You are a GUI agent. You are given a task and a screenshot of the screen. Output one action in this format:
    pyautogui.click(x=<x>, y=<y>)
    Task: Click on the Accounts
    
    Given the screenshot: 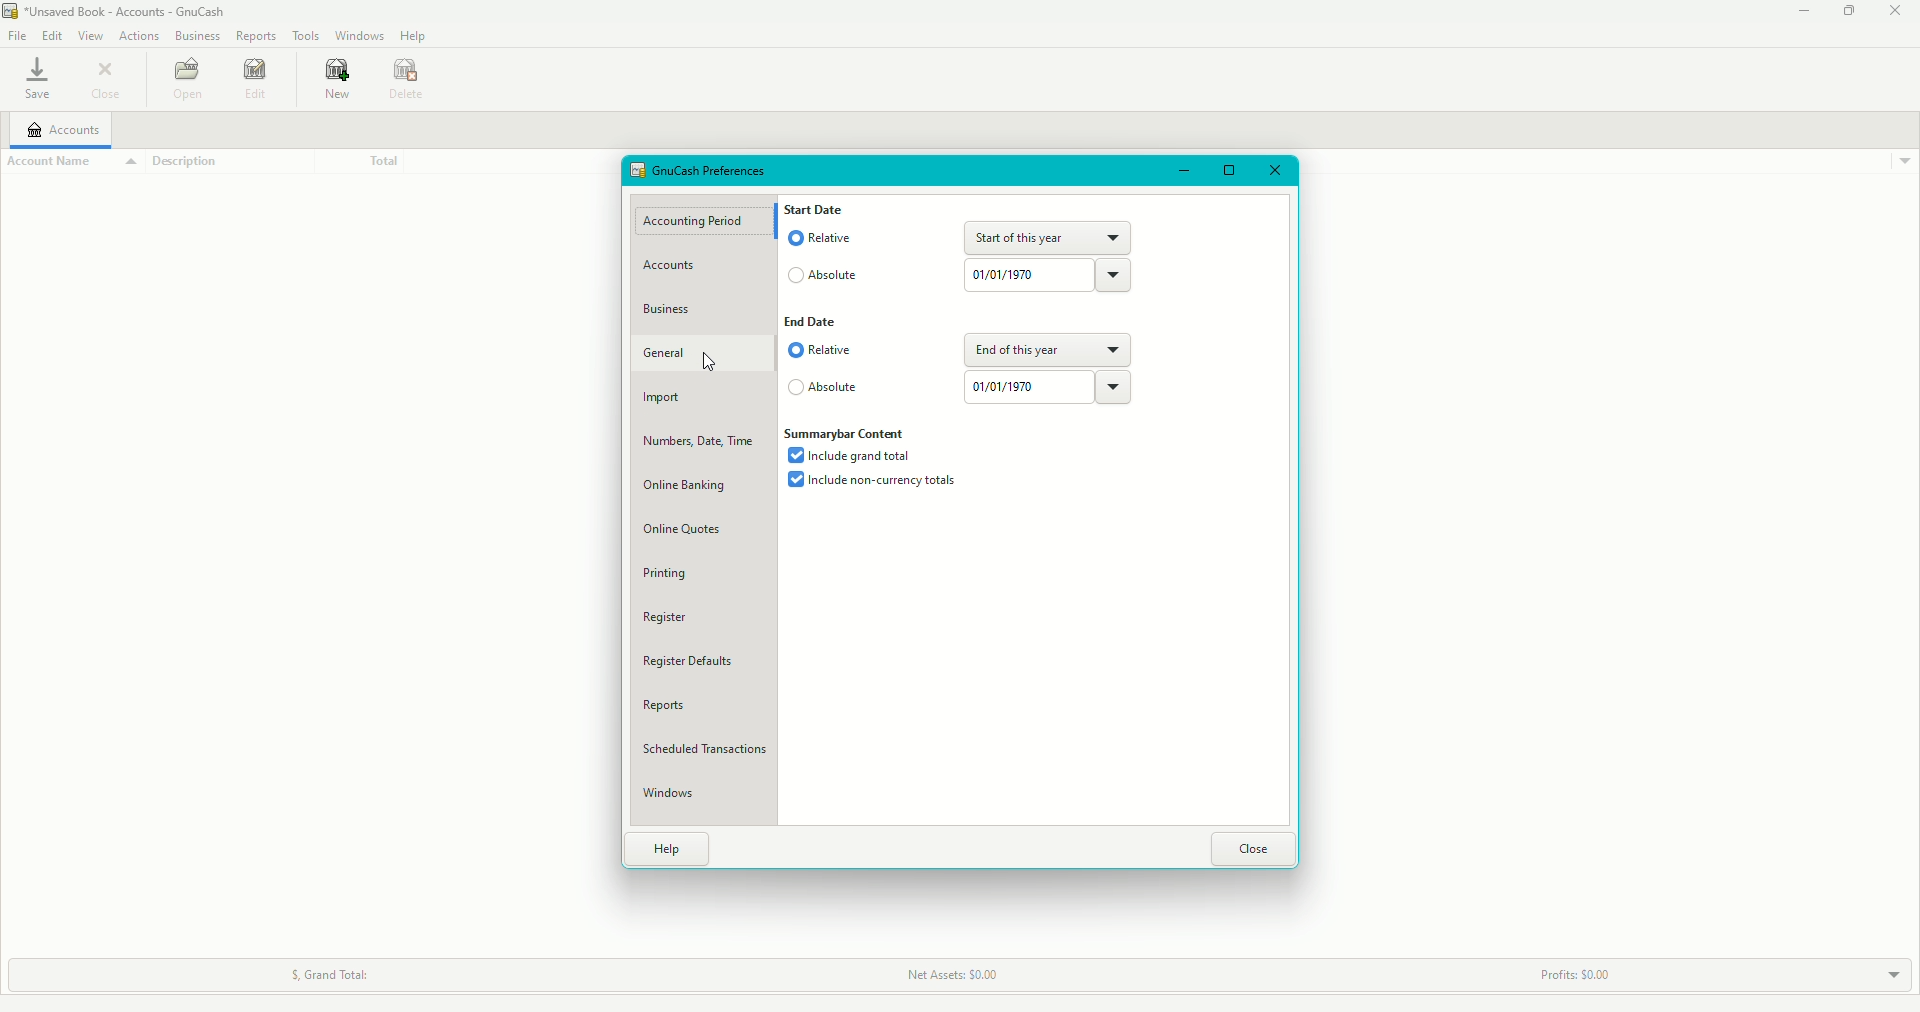 What is the action you would take?
    pyautogui.click(x=674, y=265)
    